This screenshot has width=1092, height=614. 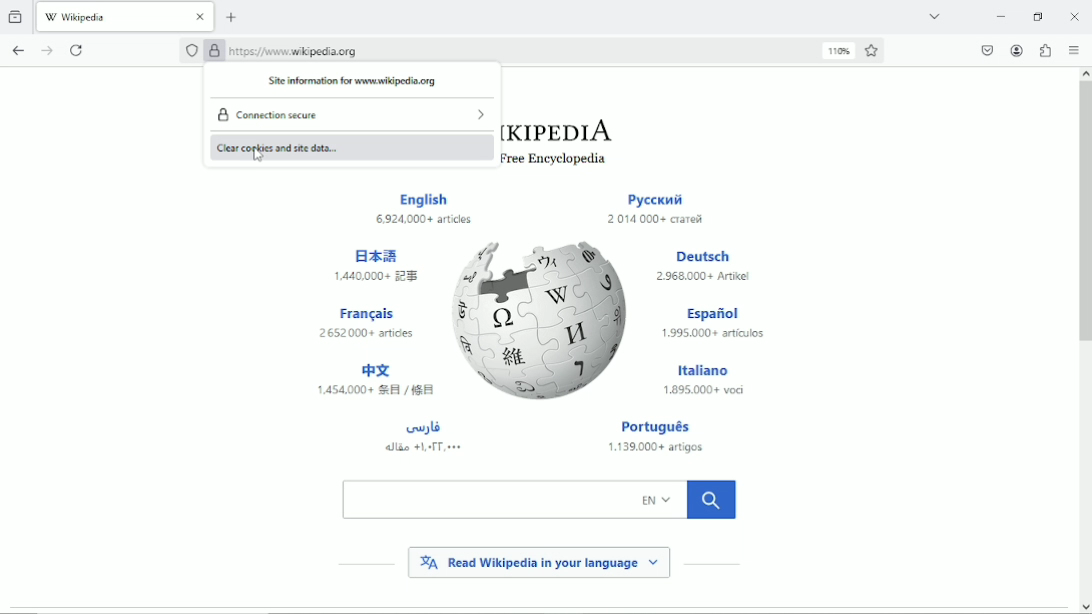 I want to click on View recent browsing, so click(x=17, y=15).